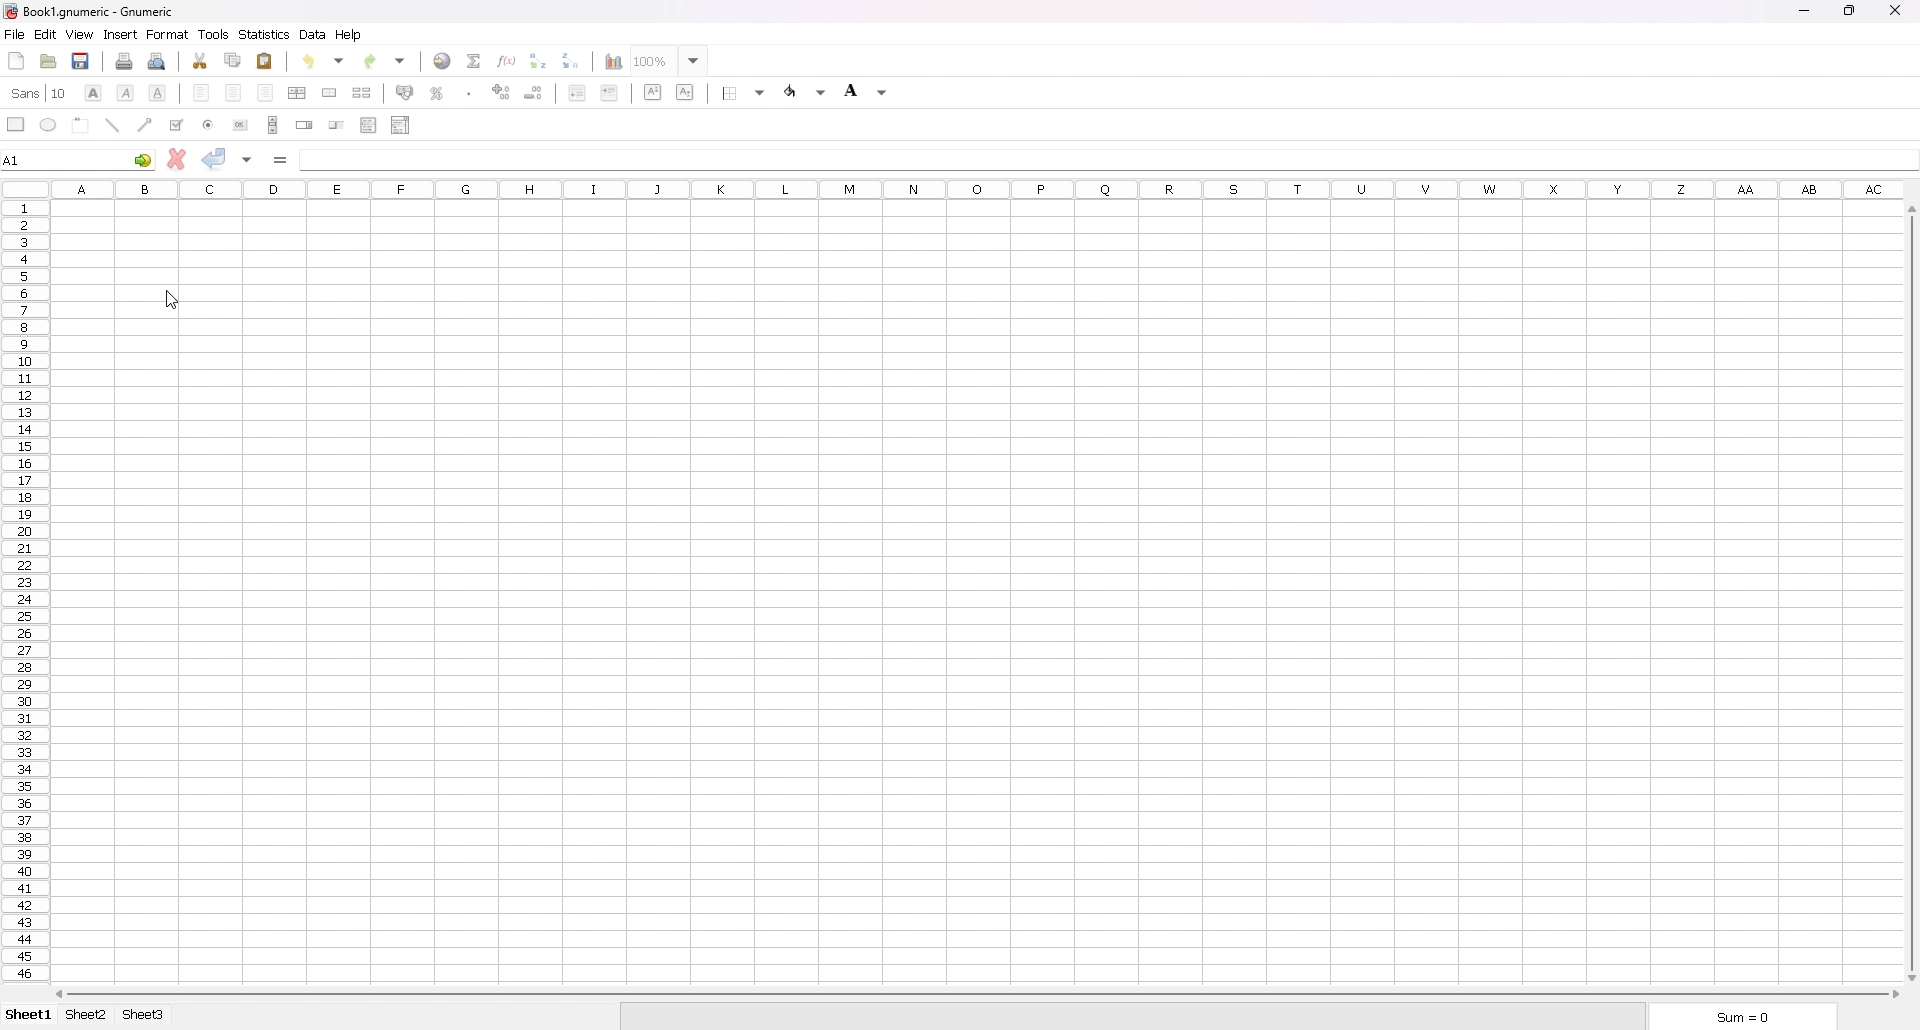  What do you see at coordinates (612, 62) in the screenshot?
I see `chart` at bounding box center [612, 62].